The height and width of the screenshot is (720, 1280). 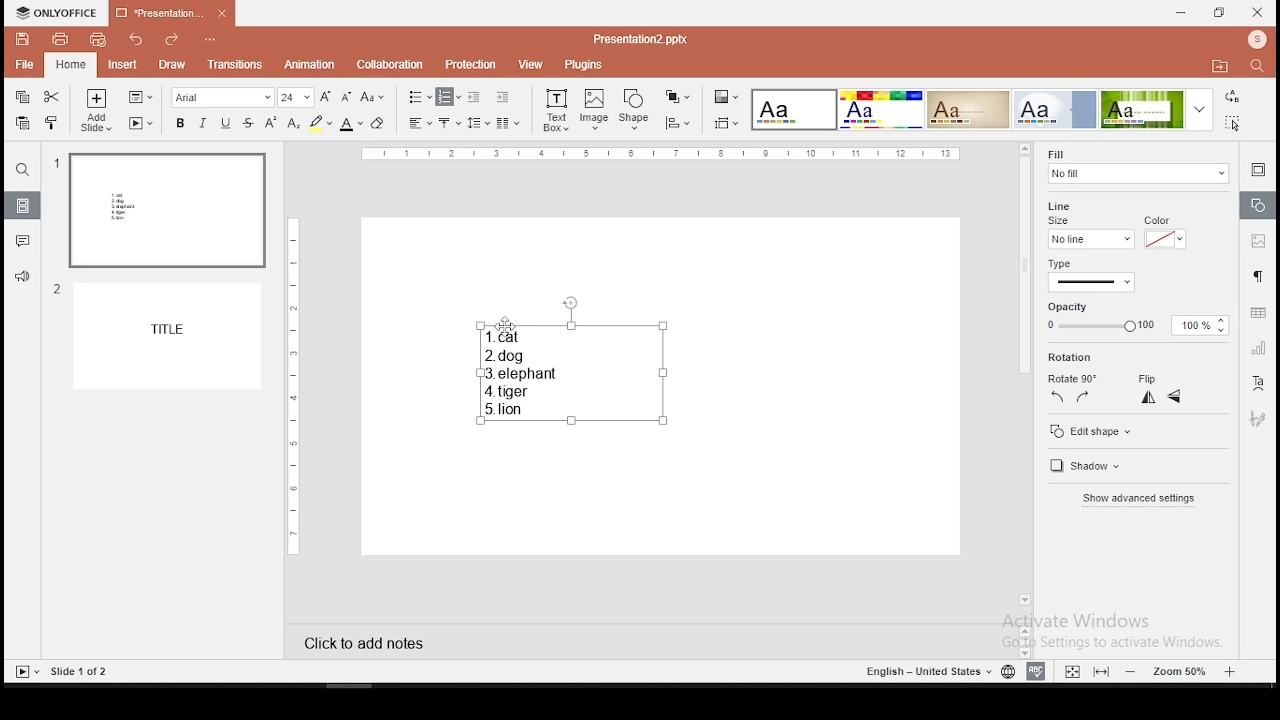 I want to click on theme, so click(x=1055, y=109).